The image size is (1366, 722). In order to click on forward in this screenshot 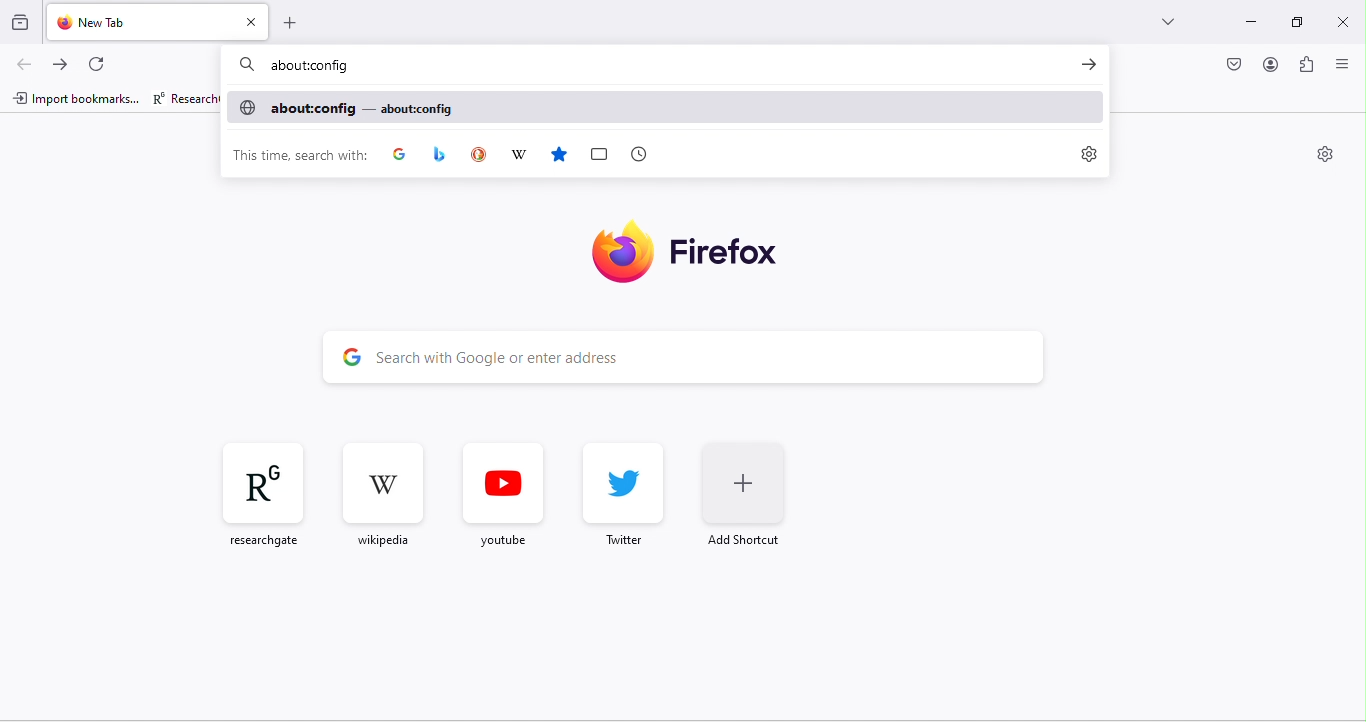, I will do `click(59, 64)`.